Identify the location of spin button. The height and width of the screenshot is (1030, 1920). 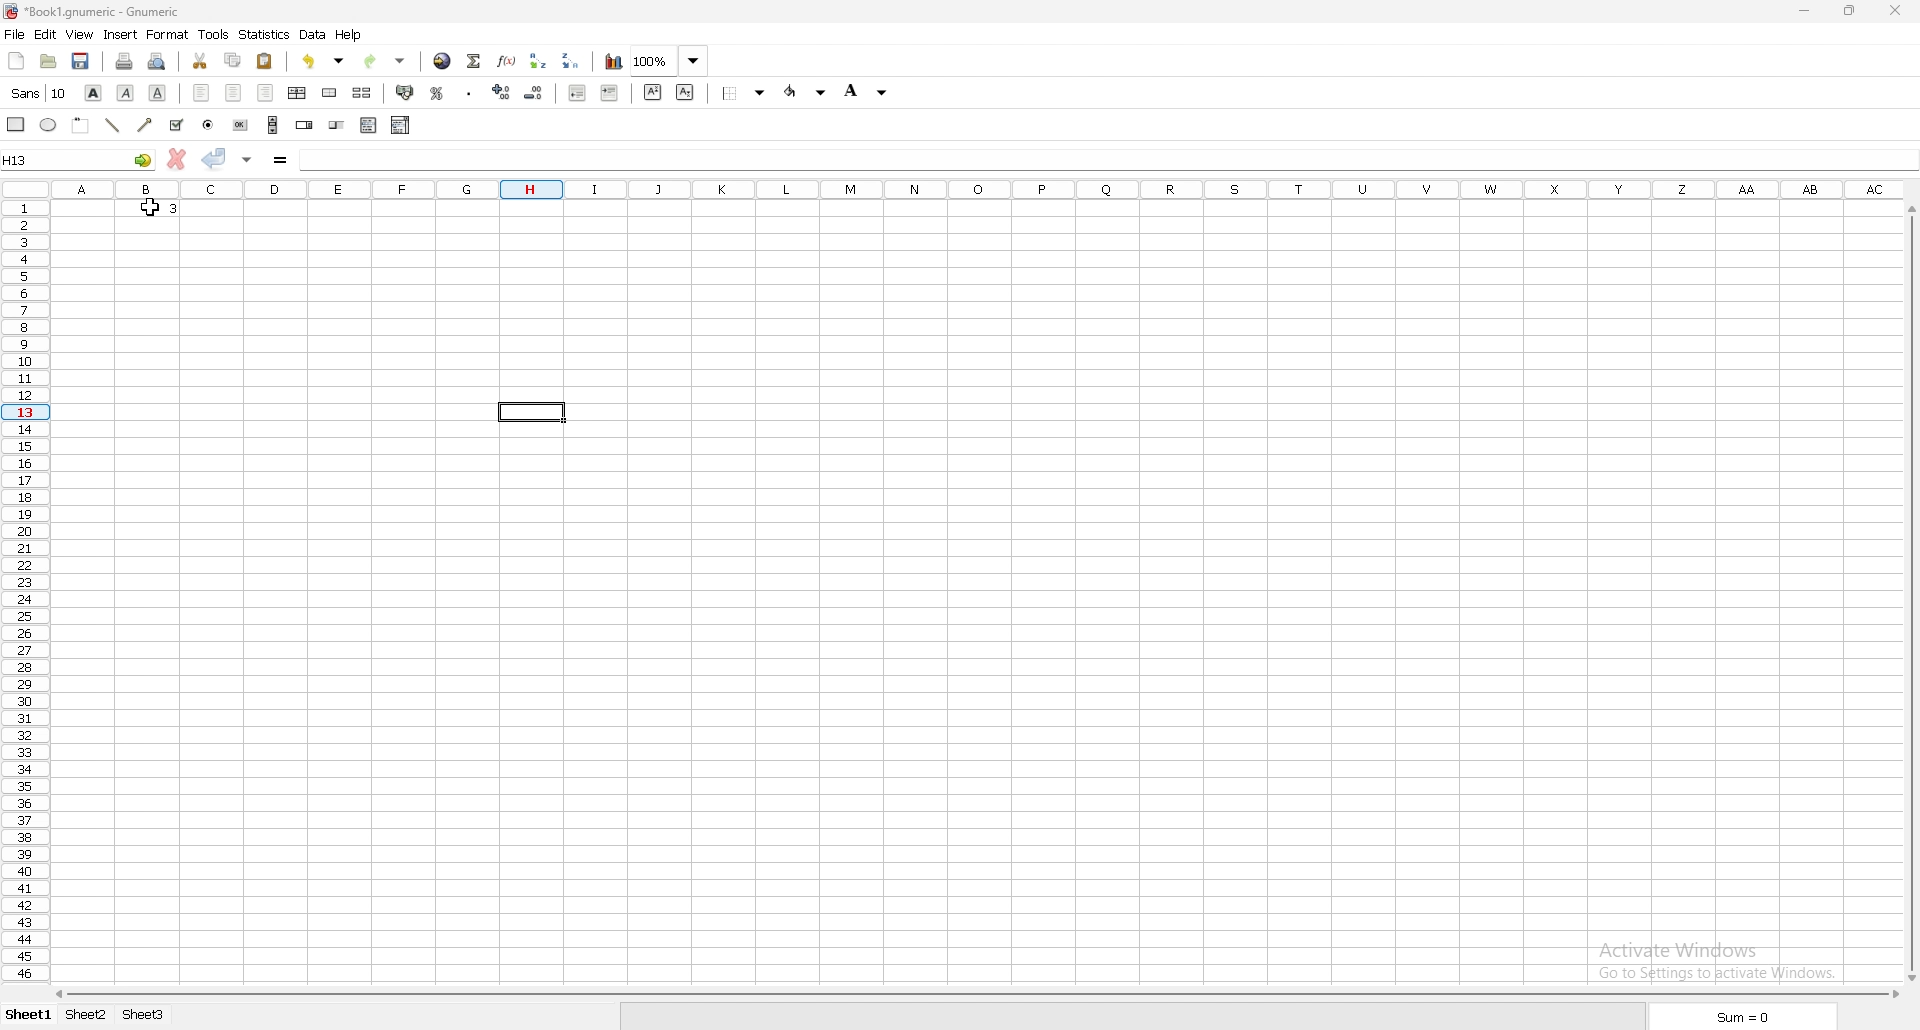
(305, 124).